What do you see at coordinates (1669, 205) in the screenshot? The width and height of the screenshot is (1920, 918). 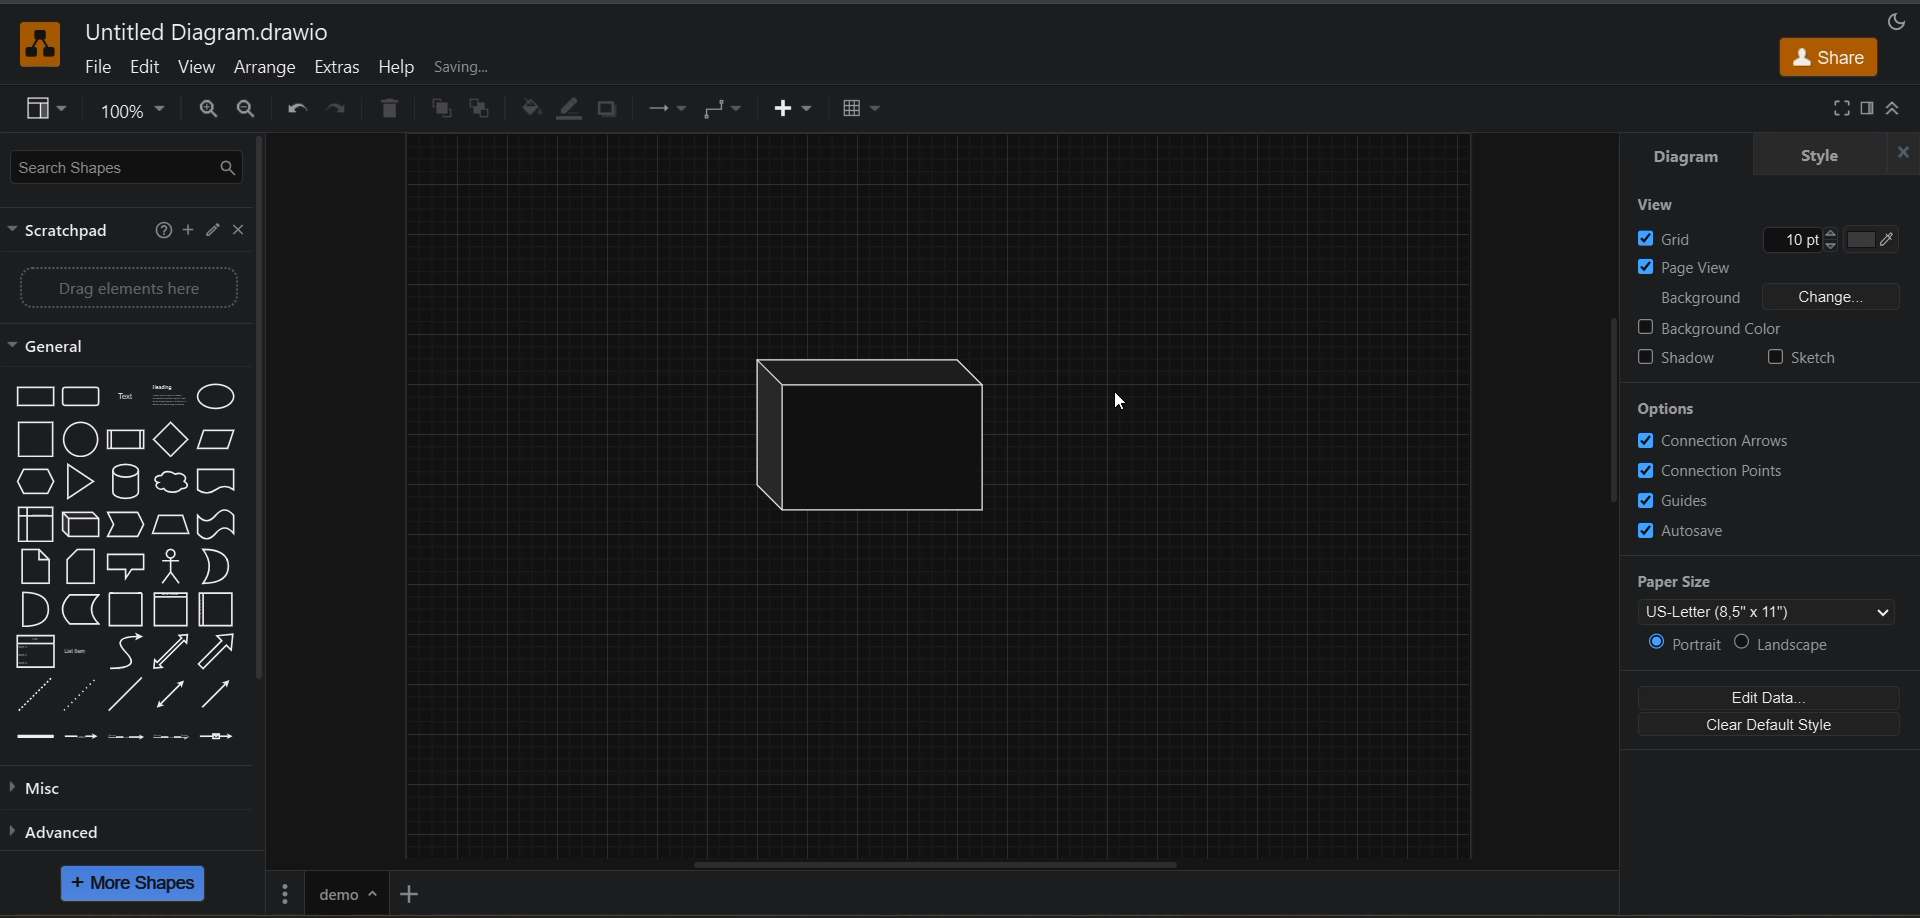 I see `view` at bounding box center [1669, 205].